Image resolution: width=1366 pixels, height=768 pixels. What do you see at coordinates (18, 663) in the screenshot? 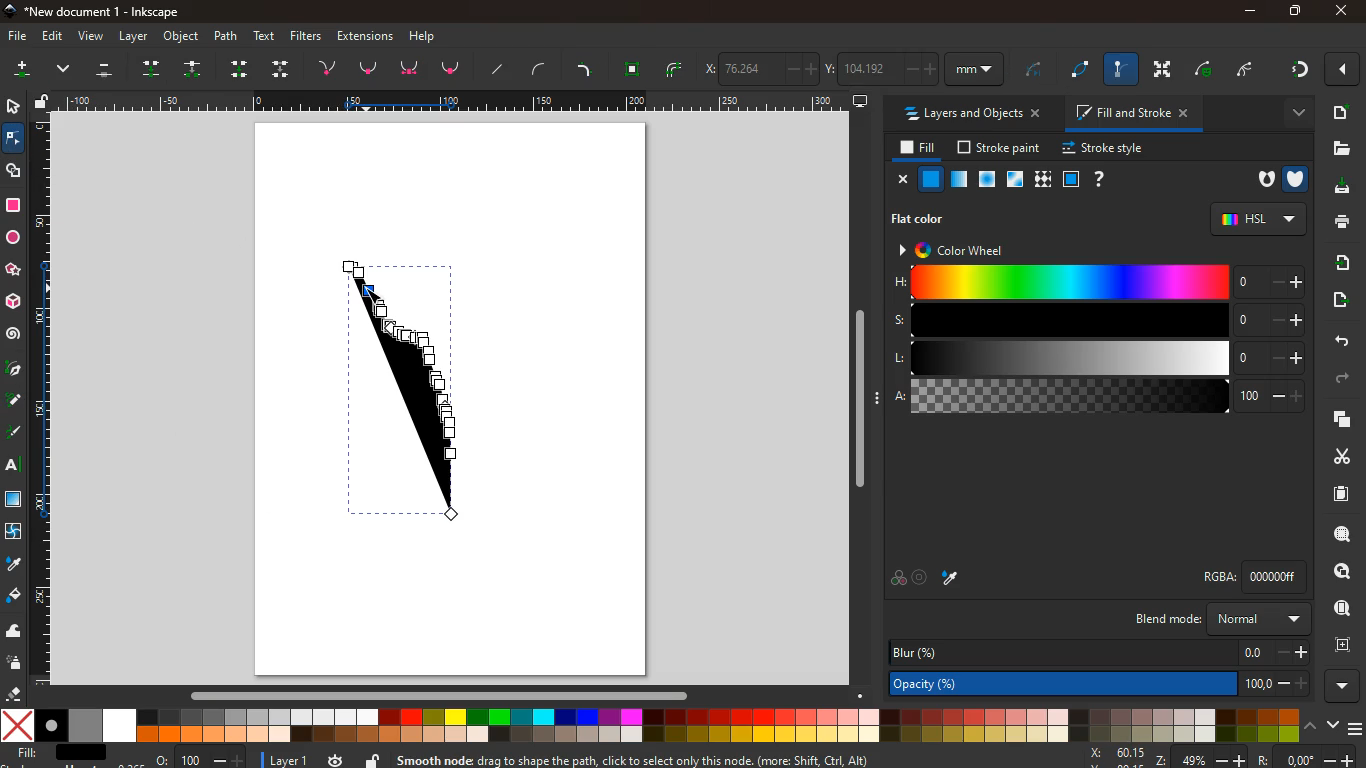
I see `spray` at bounding box center [18, 663].